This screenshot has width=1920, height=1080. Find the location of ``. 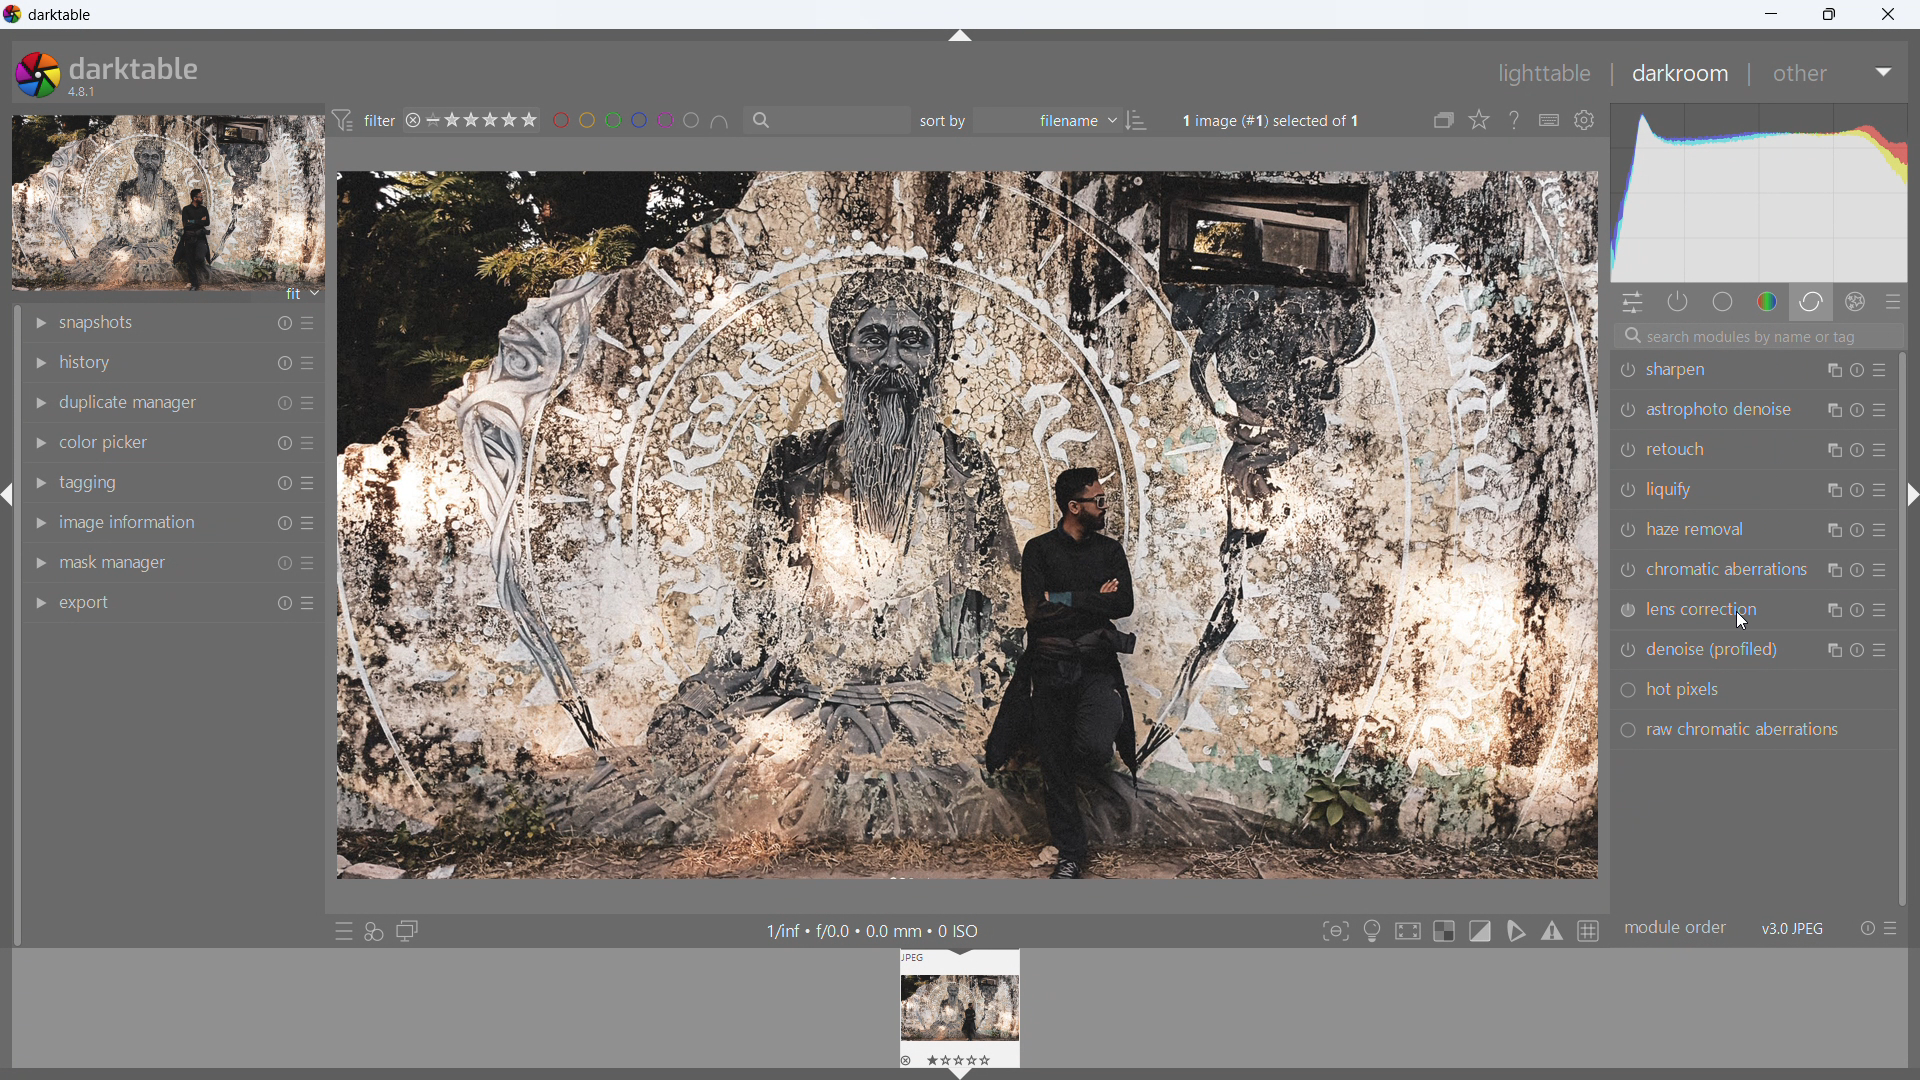

 is located at coordinates (1884, 412).